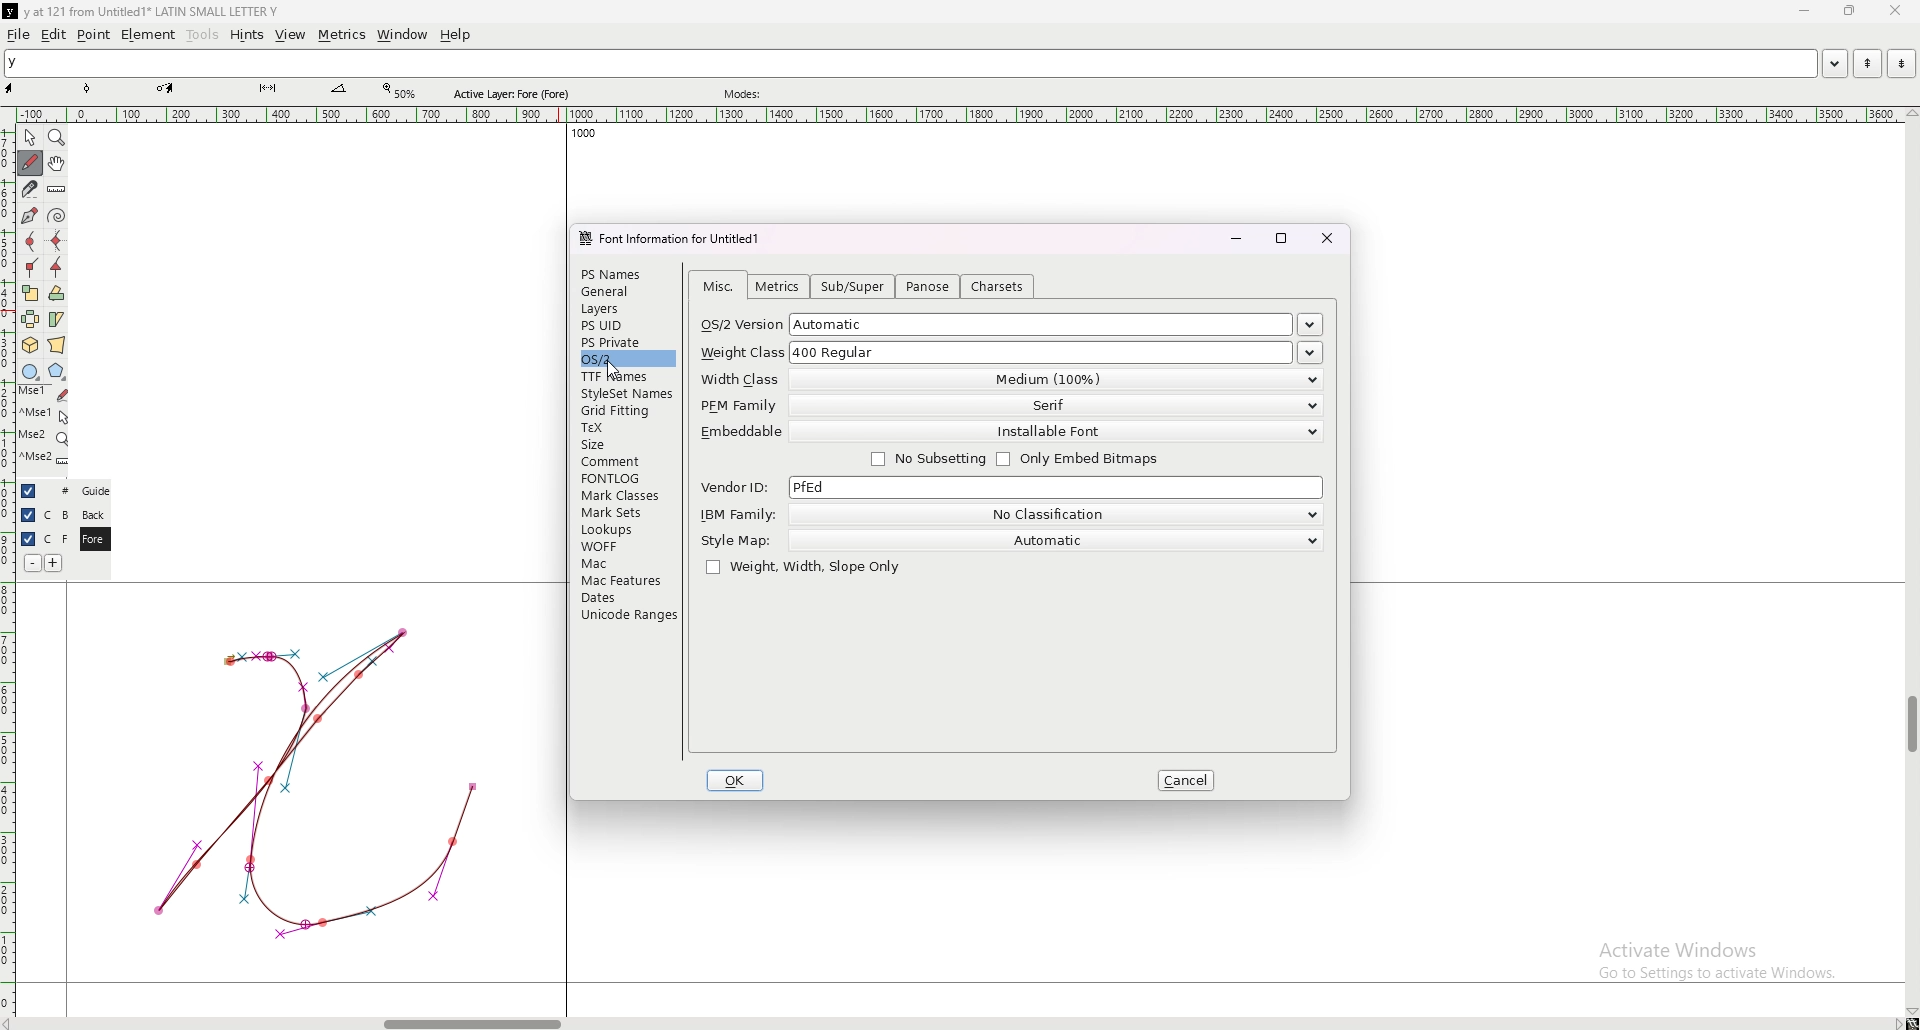  What do you see at coordinates (95, 491) in the screenshot?
I see `guide` at bounding box center [95, 491].